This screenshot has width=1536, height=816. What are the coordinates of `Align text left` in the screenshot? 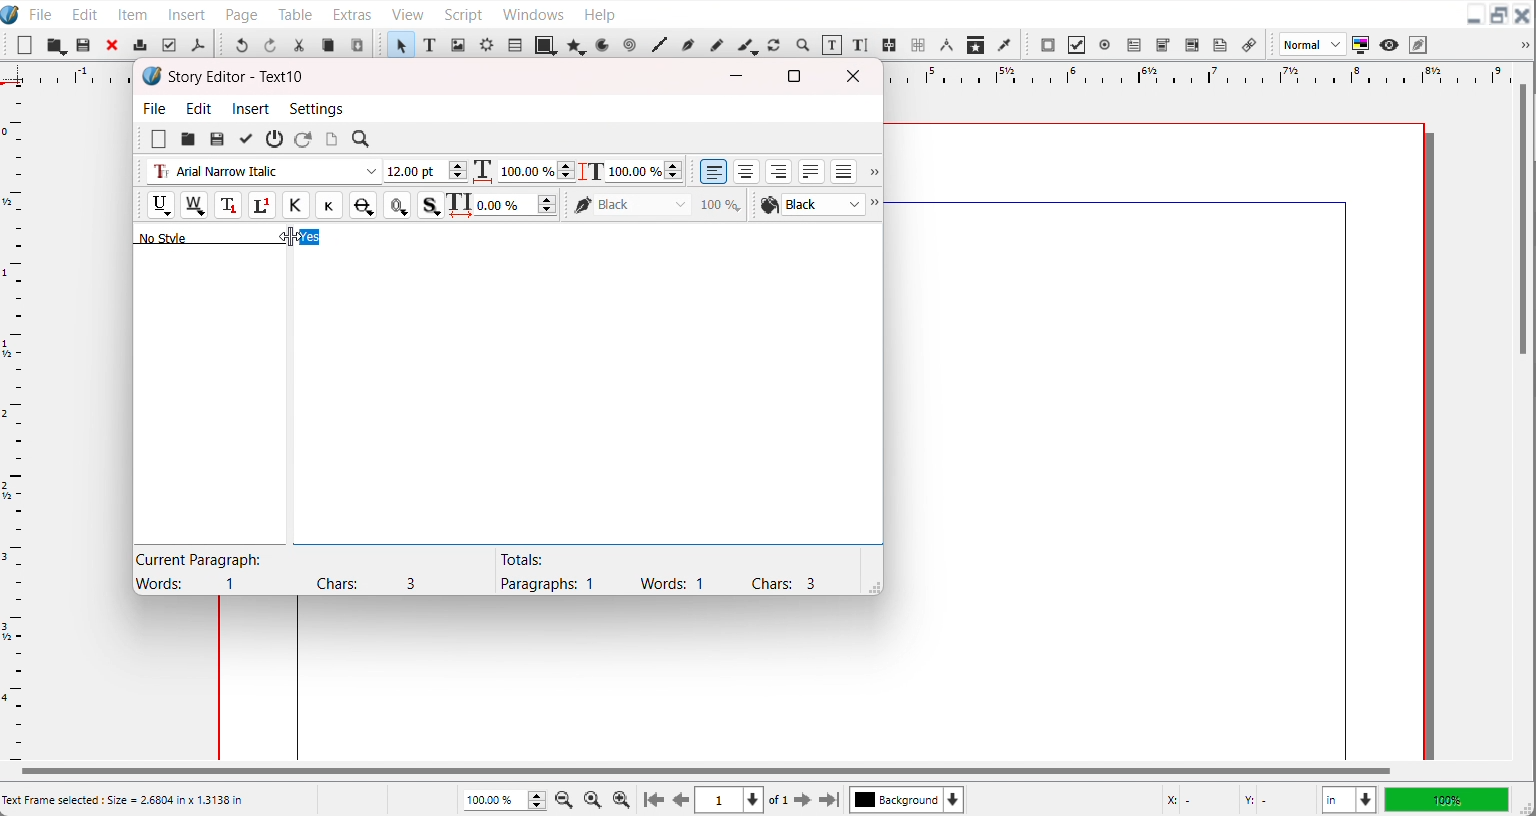 It's located at (714, 171).